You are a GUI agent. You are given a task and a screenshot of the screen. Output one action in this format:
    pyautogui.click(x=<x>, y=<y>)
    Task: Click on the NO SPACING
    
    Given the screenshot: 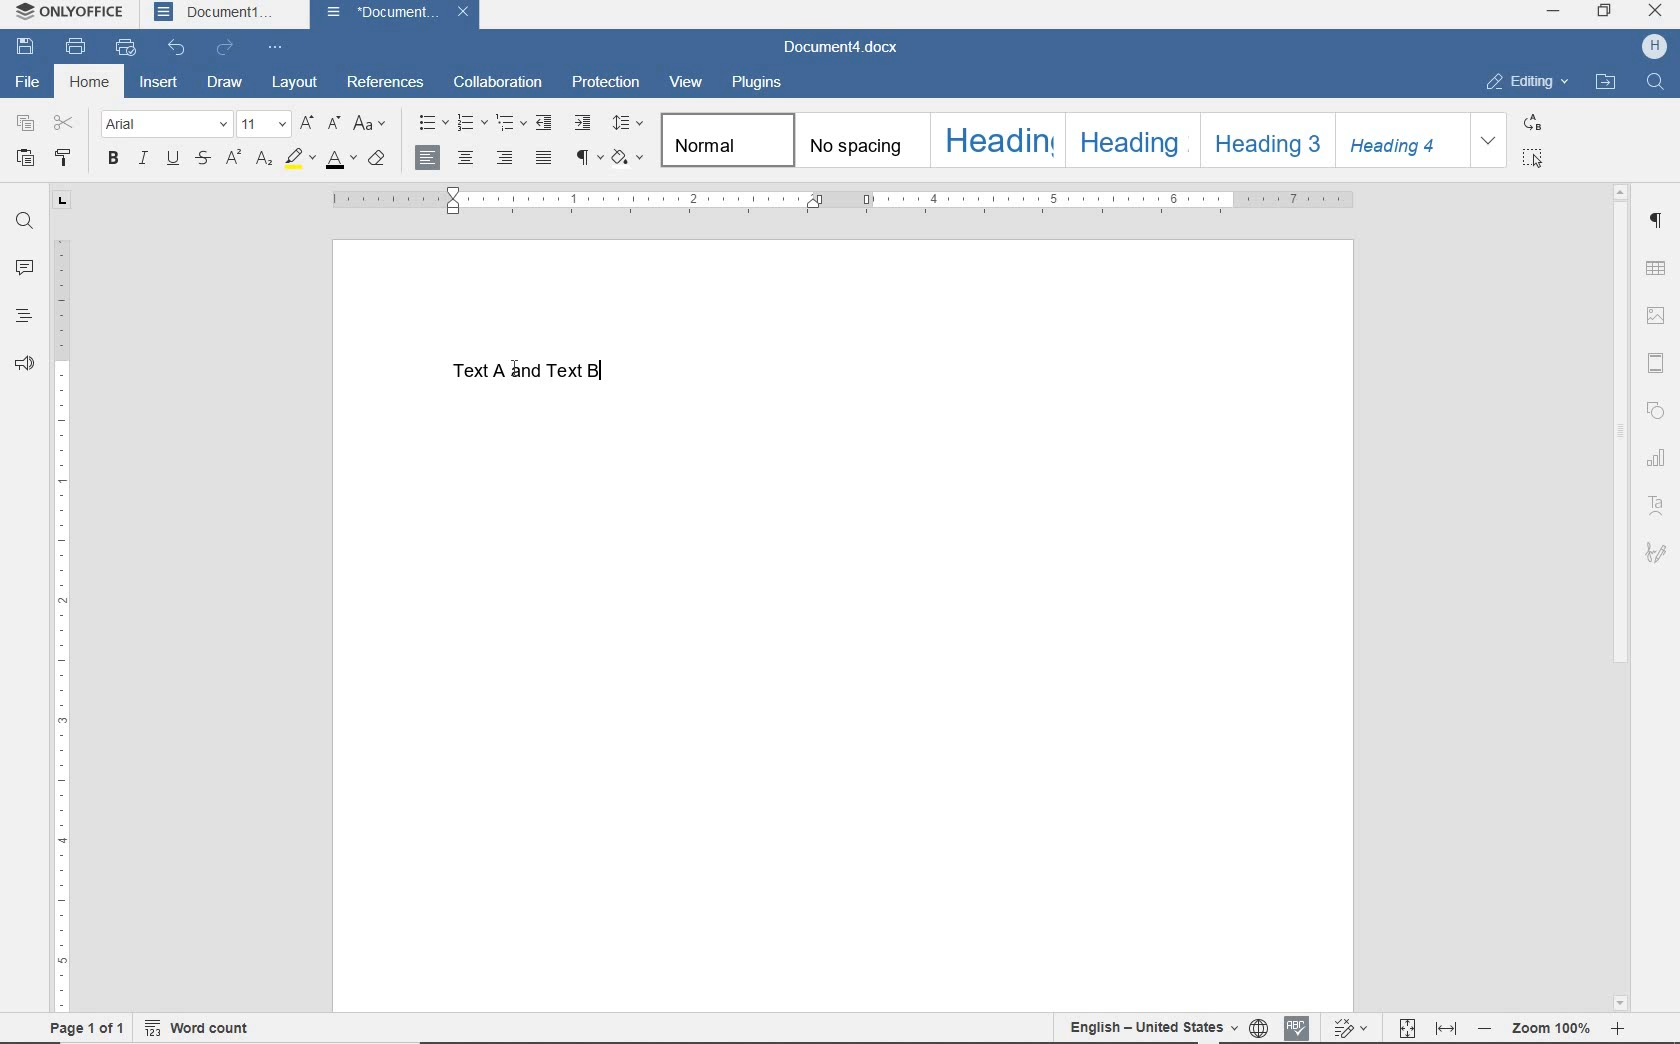 What is the action you would take?
    pyautogui.click(x=859, y=140)
    